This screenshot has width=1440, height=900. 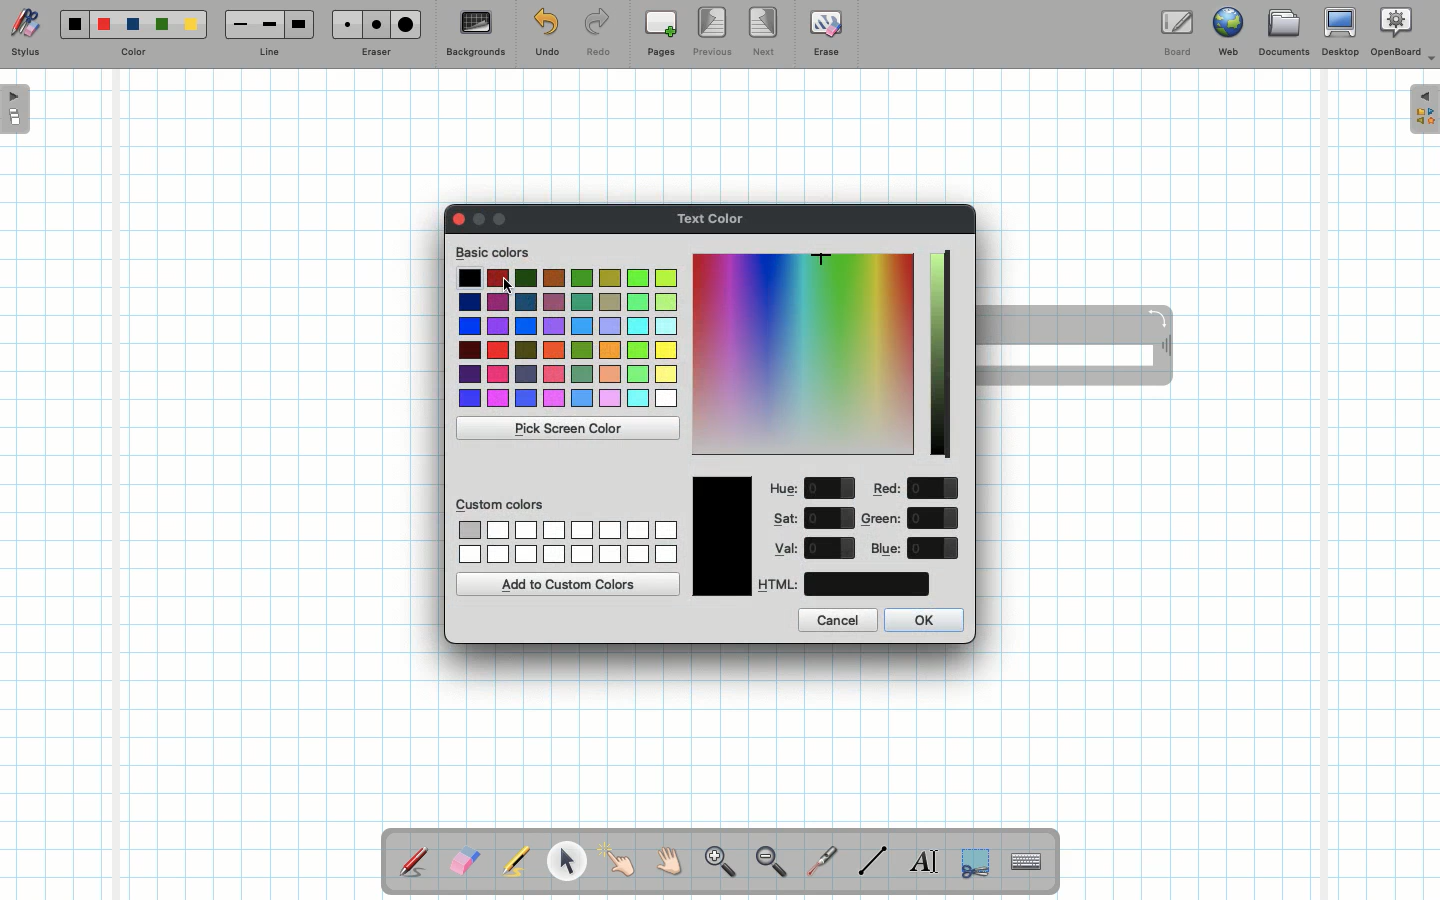 I want to click on value, so click(x=830, y=548).